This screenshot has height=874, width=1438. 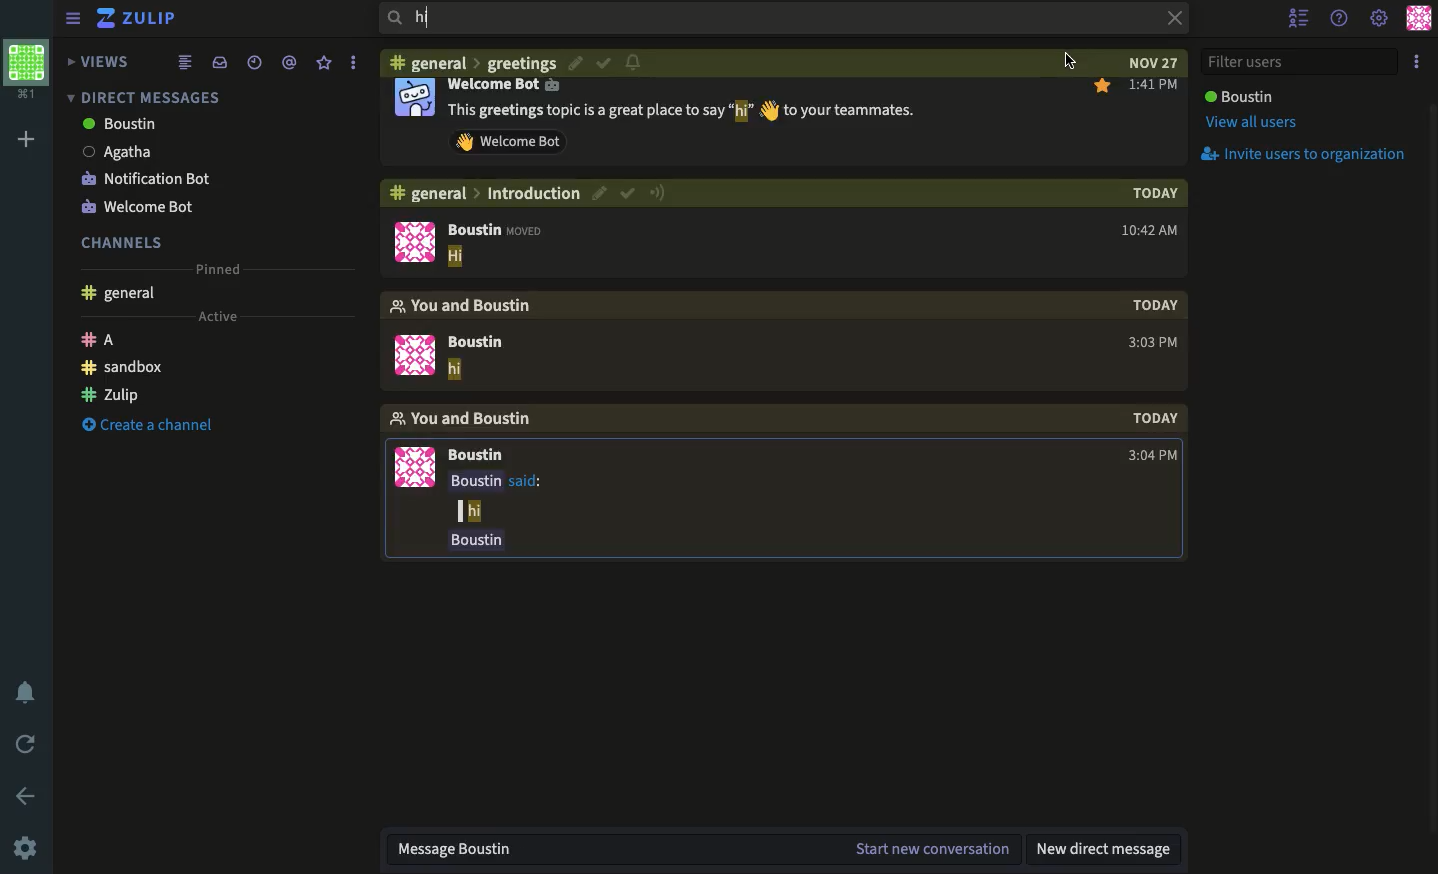 I want to click on Active, so click(x=218, y=317).